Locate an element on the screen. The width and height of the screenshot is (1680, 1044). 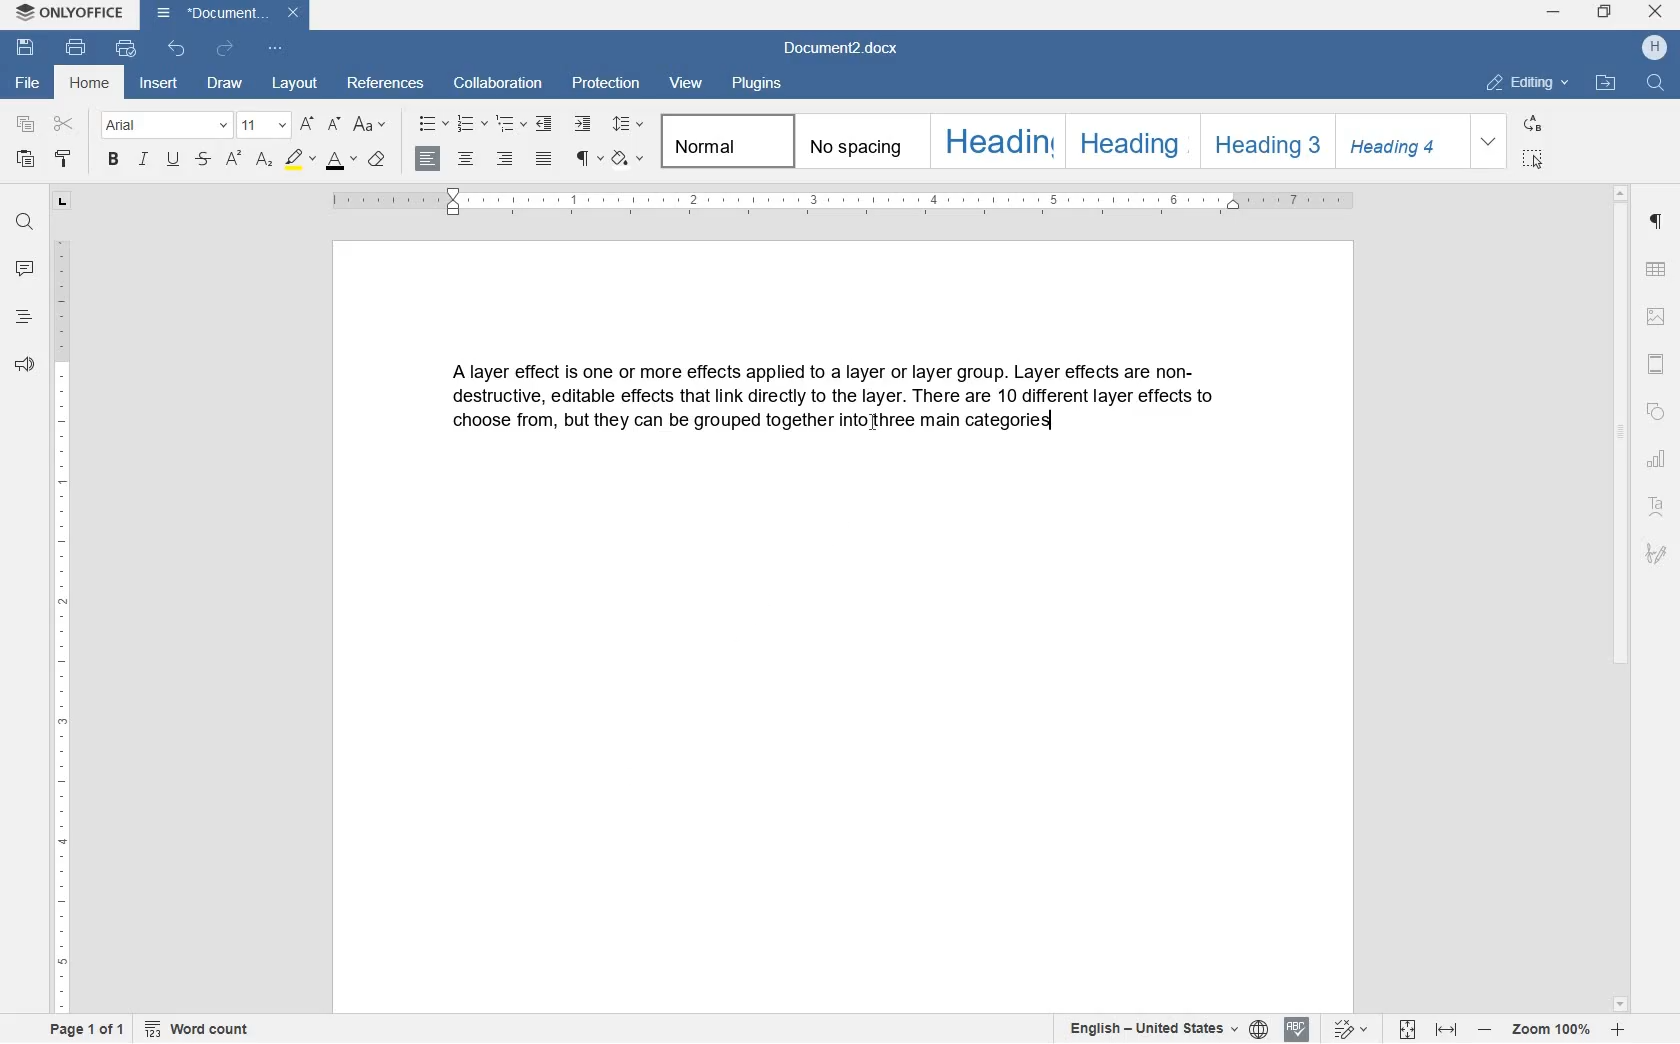
text art is located at coordinates (1660, 510).